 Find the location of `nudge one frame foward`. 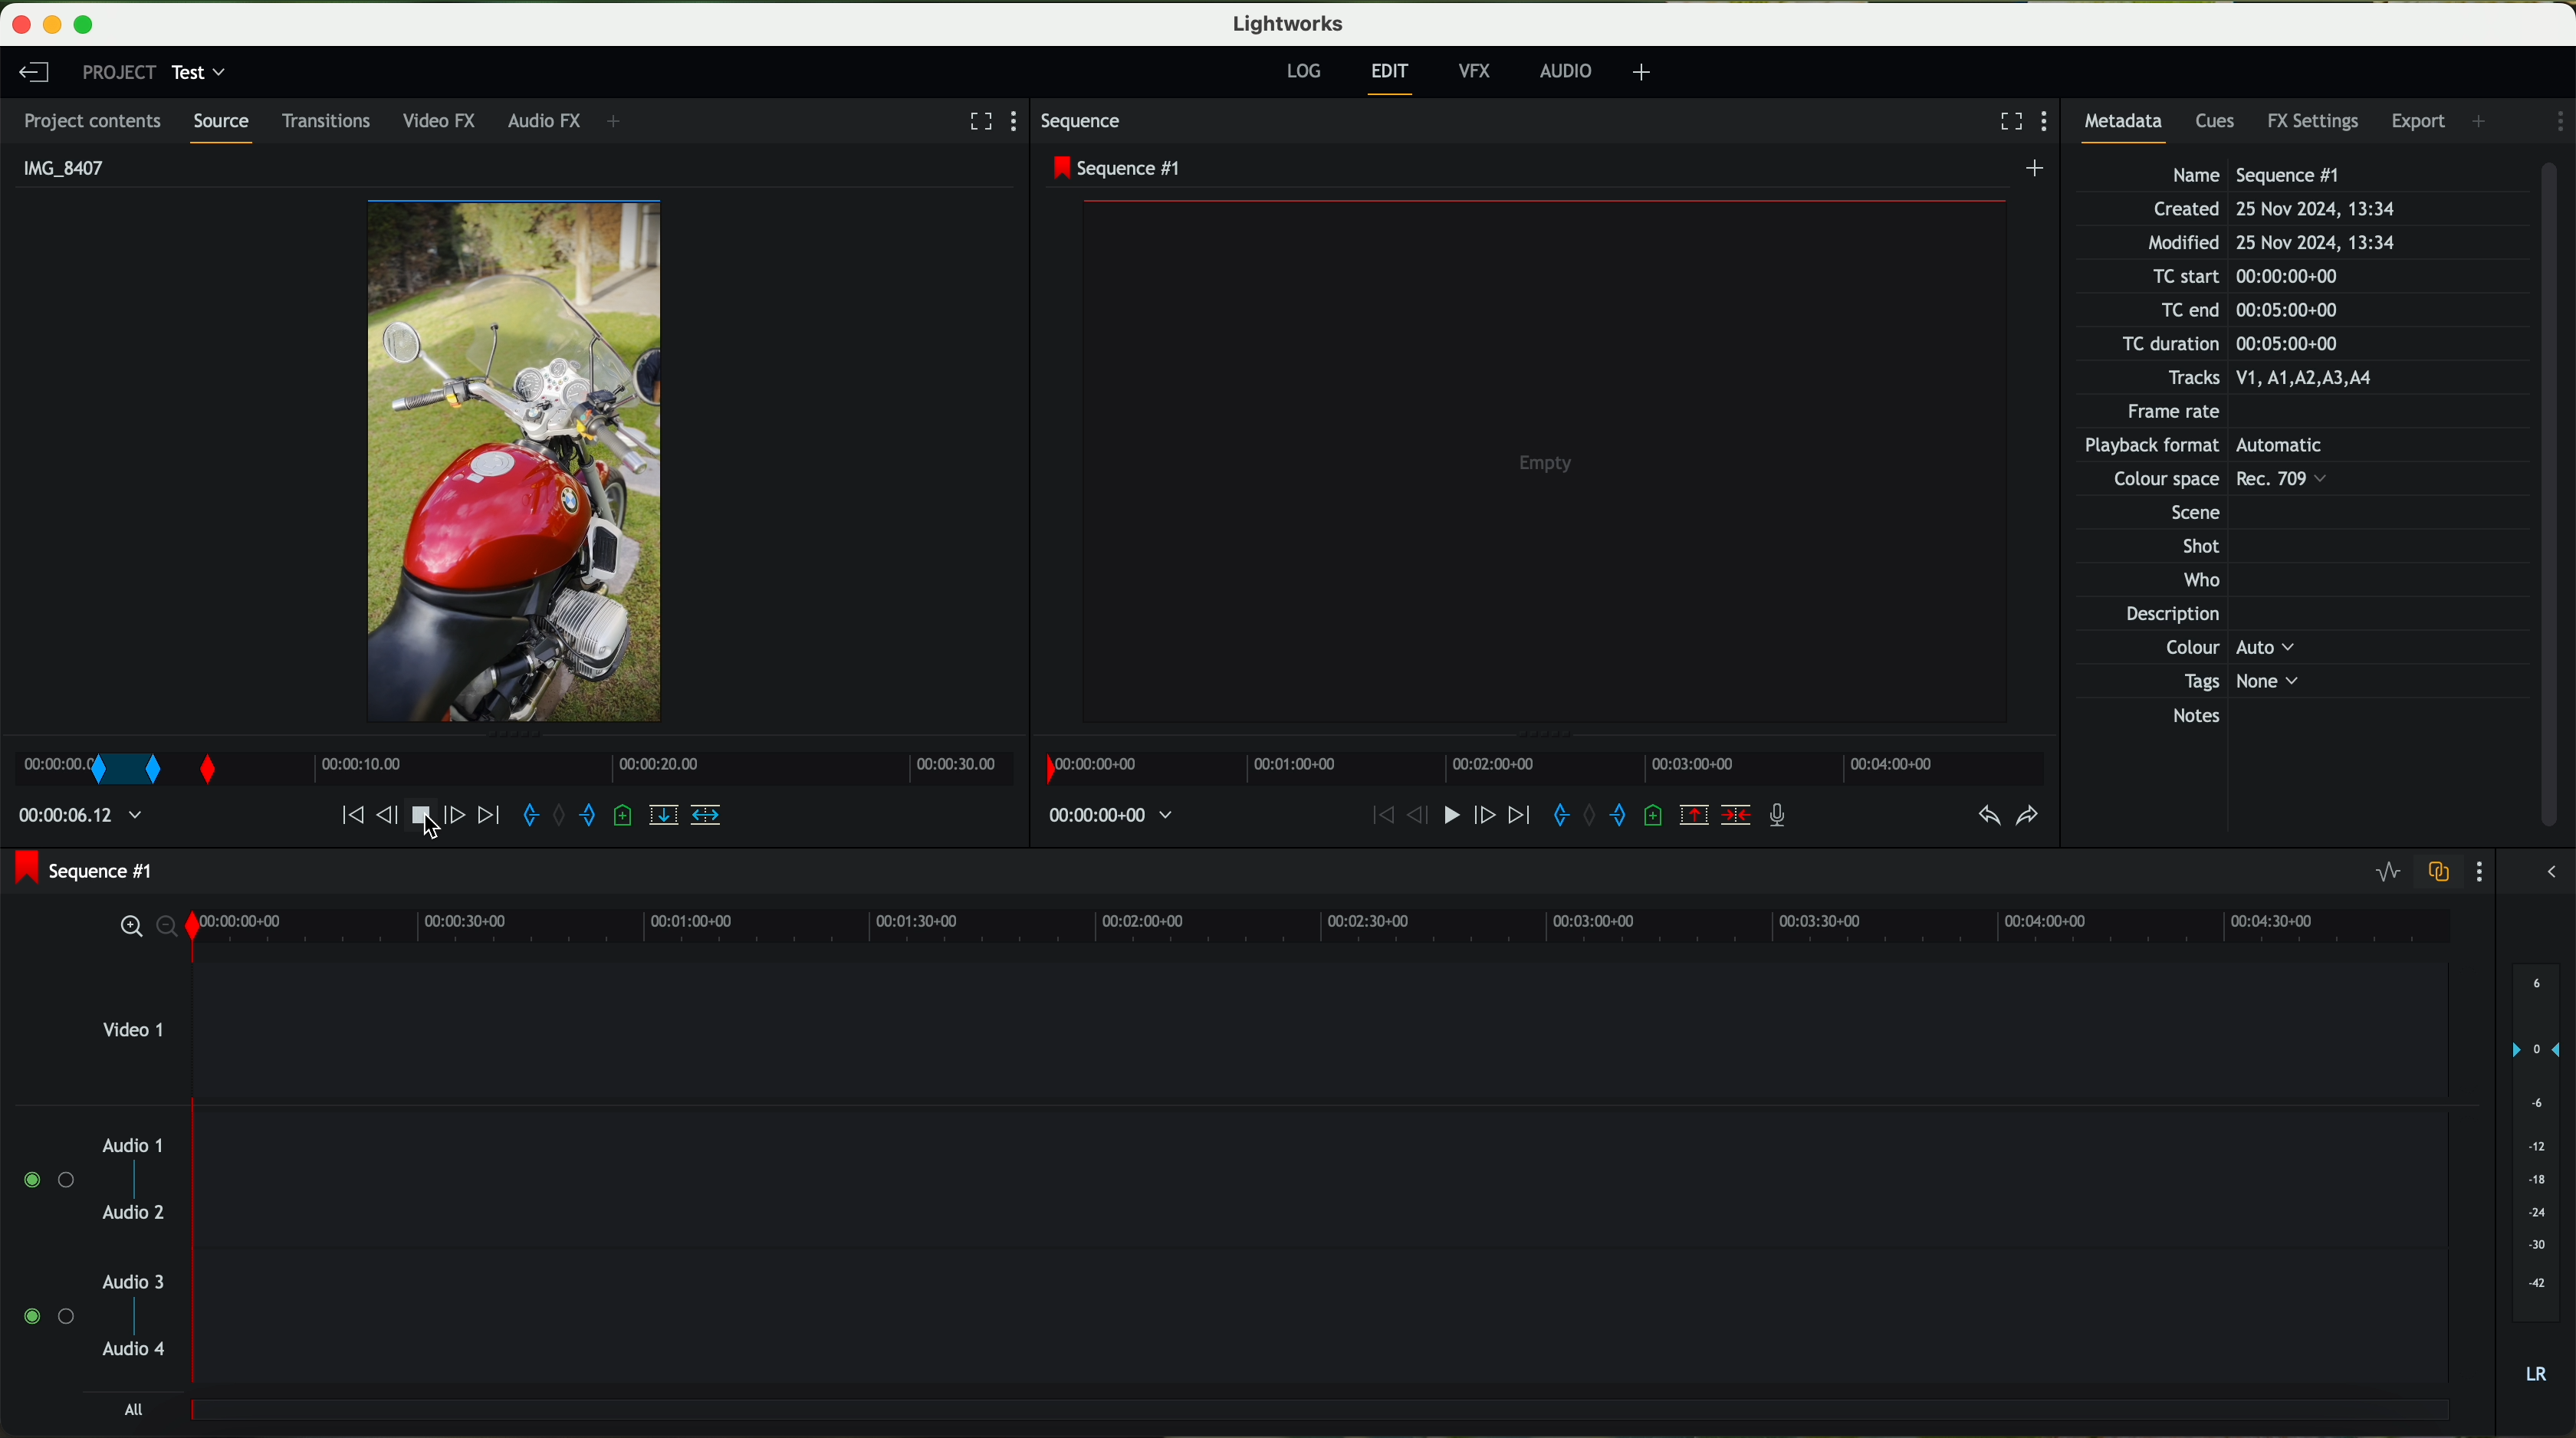

nudge one frame foward is located at coordinates (1479, 816).